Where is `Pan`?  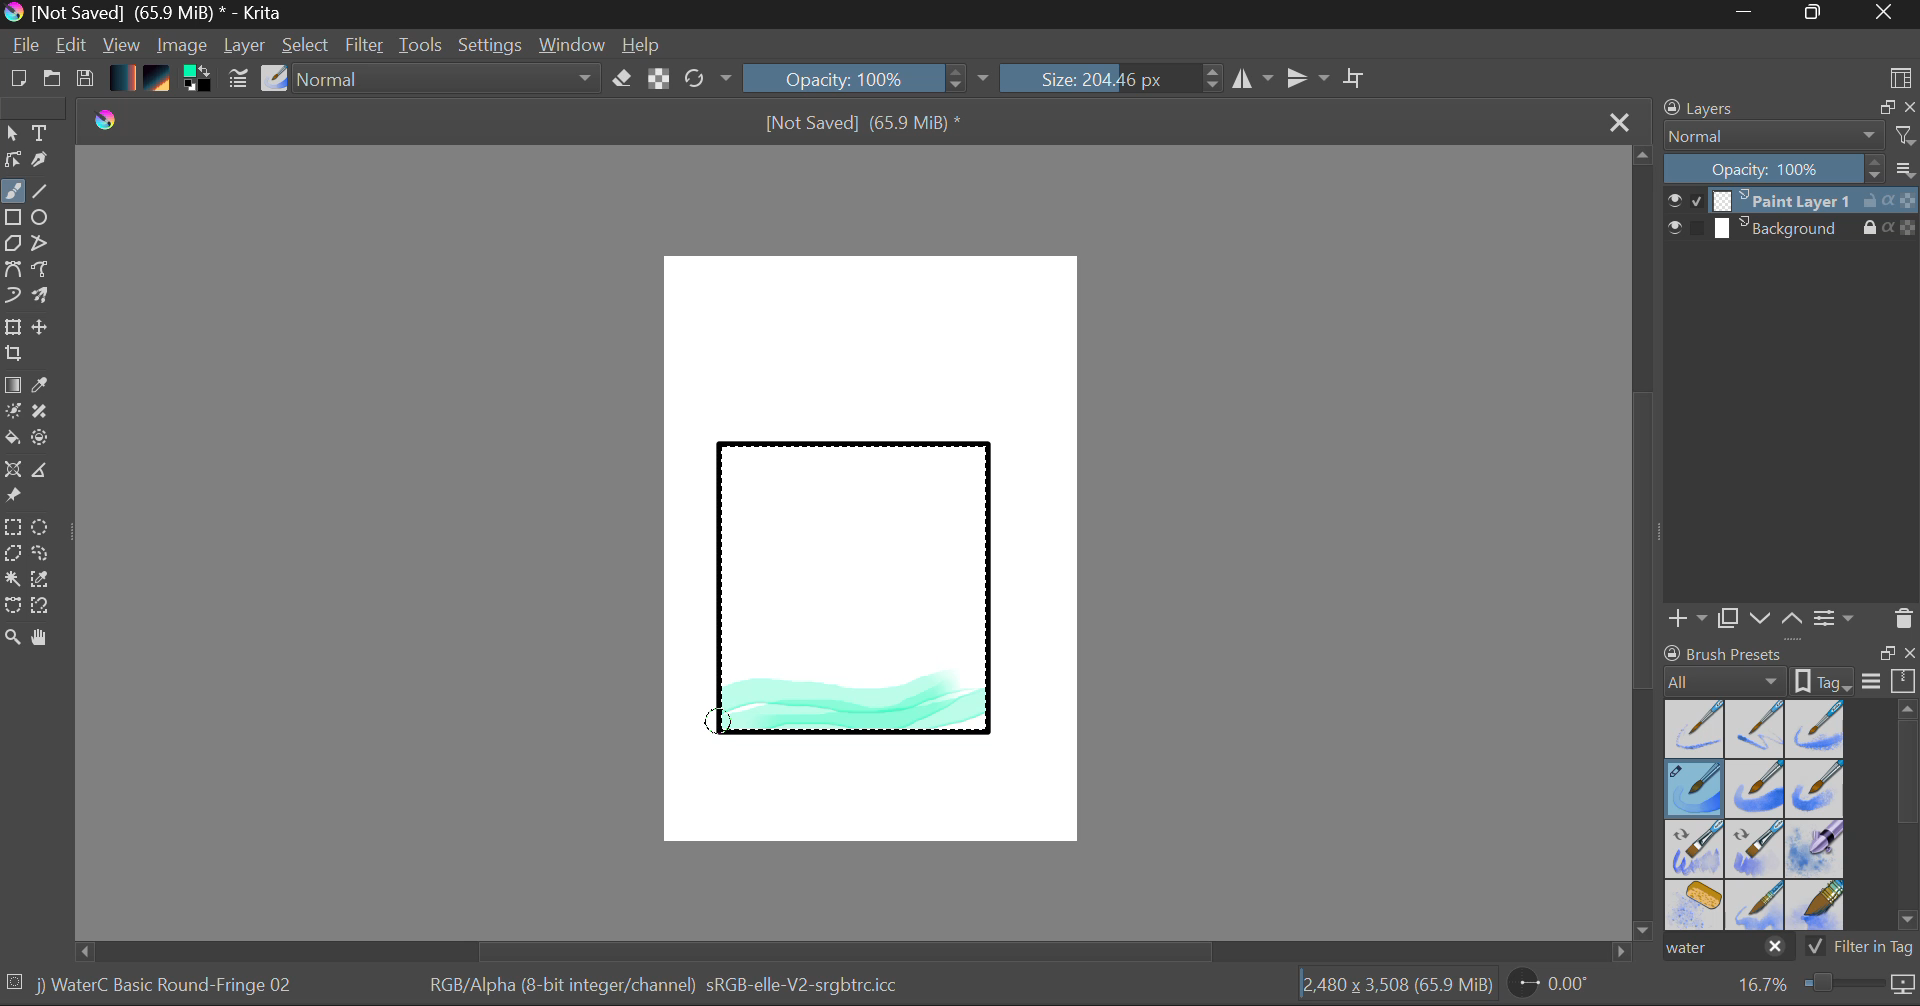 Pan is located at coordinates (47, 641).